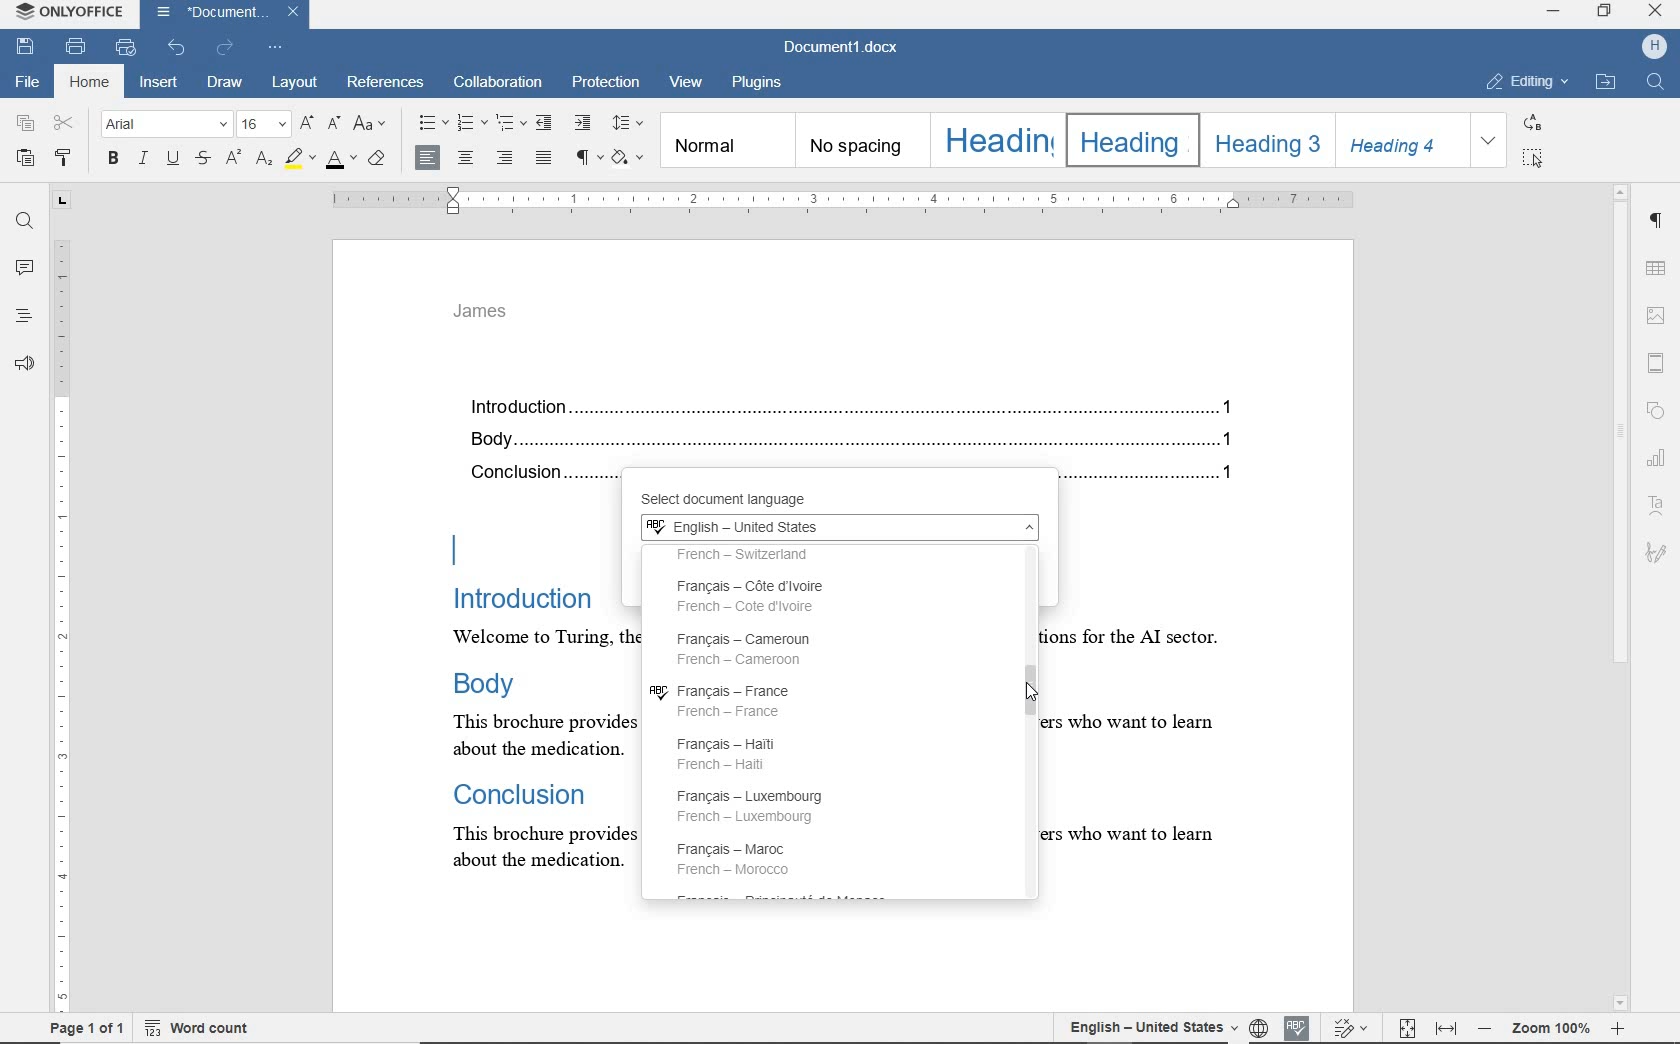 The height and width of the screenshot is (1044, 1680). What do you see at coordinates (1490, 141) in the screenshot?
I see `EXPAND` at bounding box center [1490, 141].